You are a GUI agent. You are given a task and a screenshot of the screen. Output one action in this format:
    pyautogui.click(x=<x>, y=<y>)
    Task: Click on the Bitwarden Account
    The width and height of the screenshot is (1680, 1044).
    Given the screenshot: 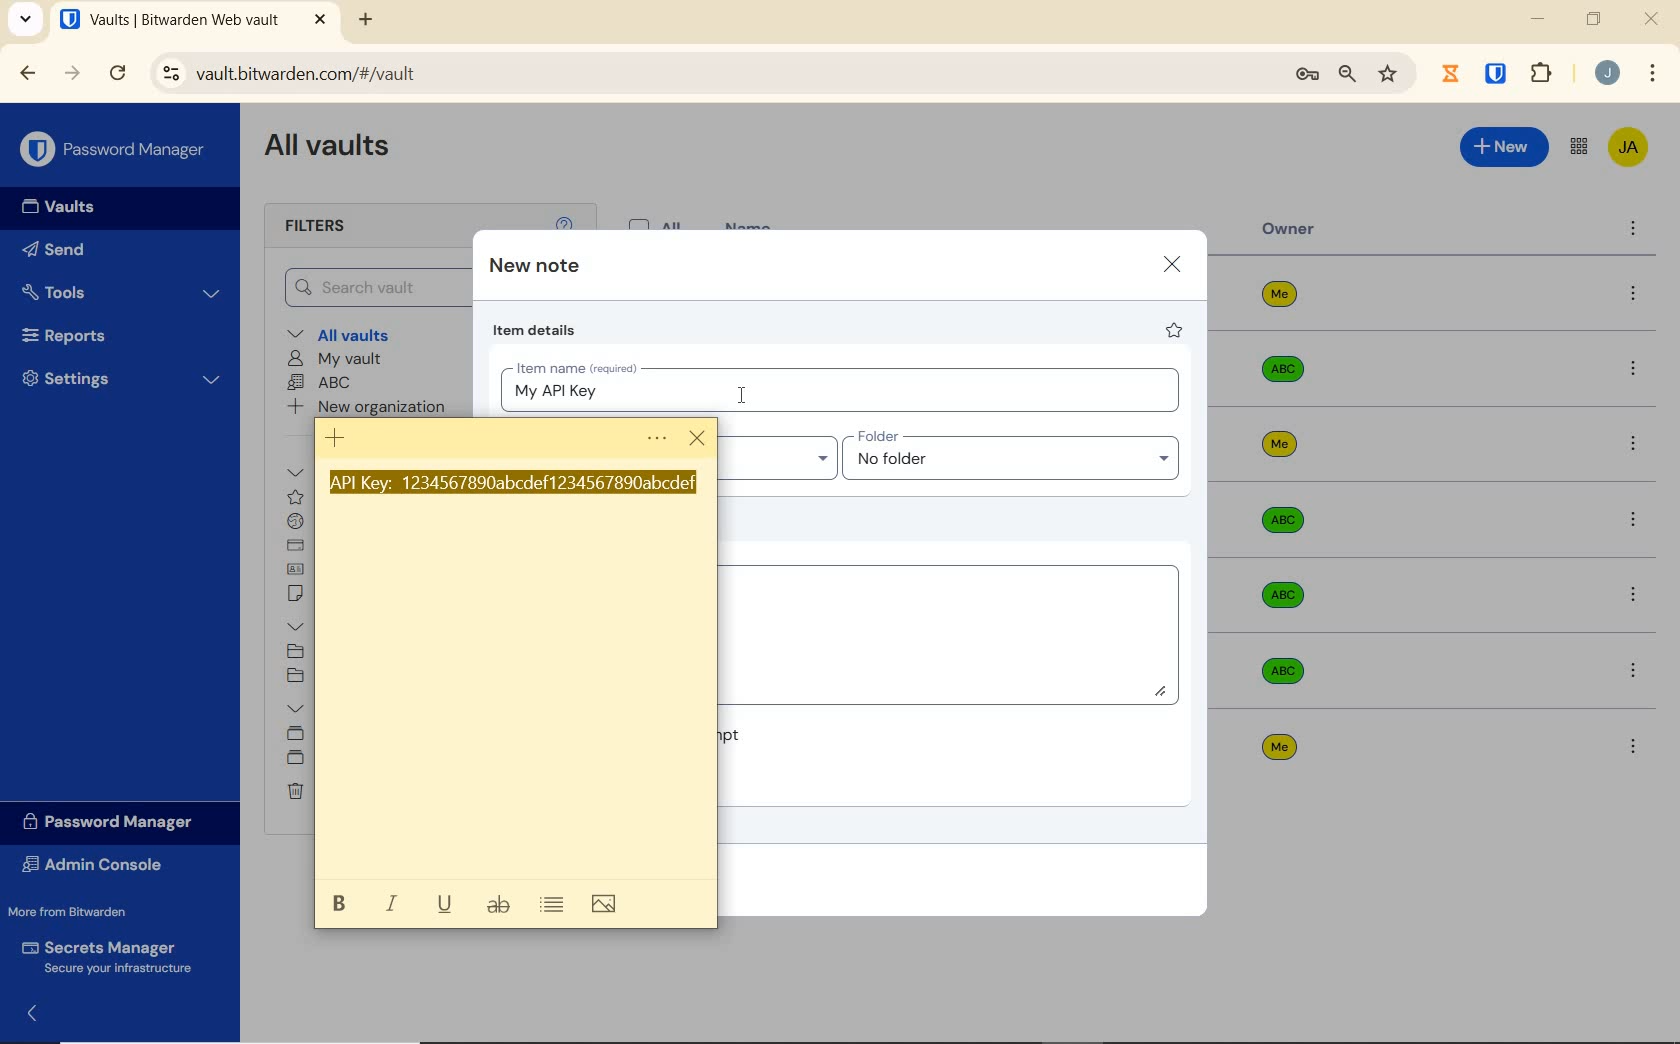 What is the action you would take?
    pyautogui.click(x=1627, y=146)
    